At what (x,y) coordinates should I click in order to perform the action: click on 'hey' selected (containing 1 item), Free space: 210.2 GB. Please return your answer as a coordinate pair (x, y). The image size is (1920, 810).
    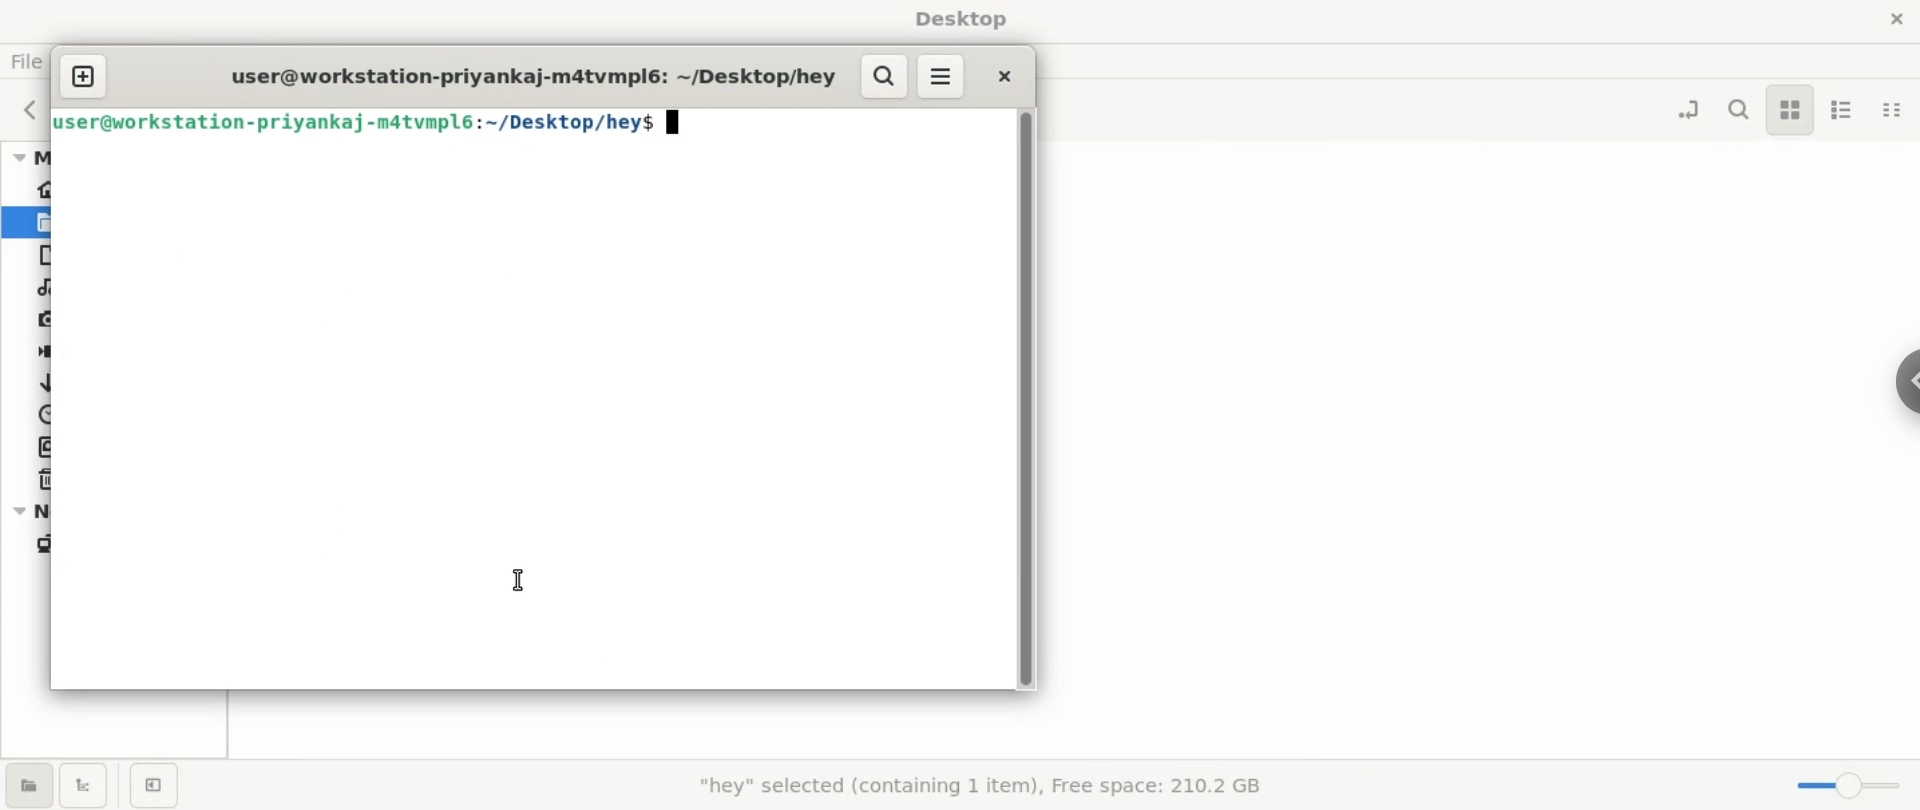
    Looking at the image, I should click on (978, 785).